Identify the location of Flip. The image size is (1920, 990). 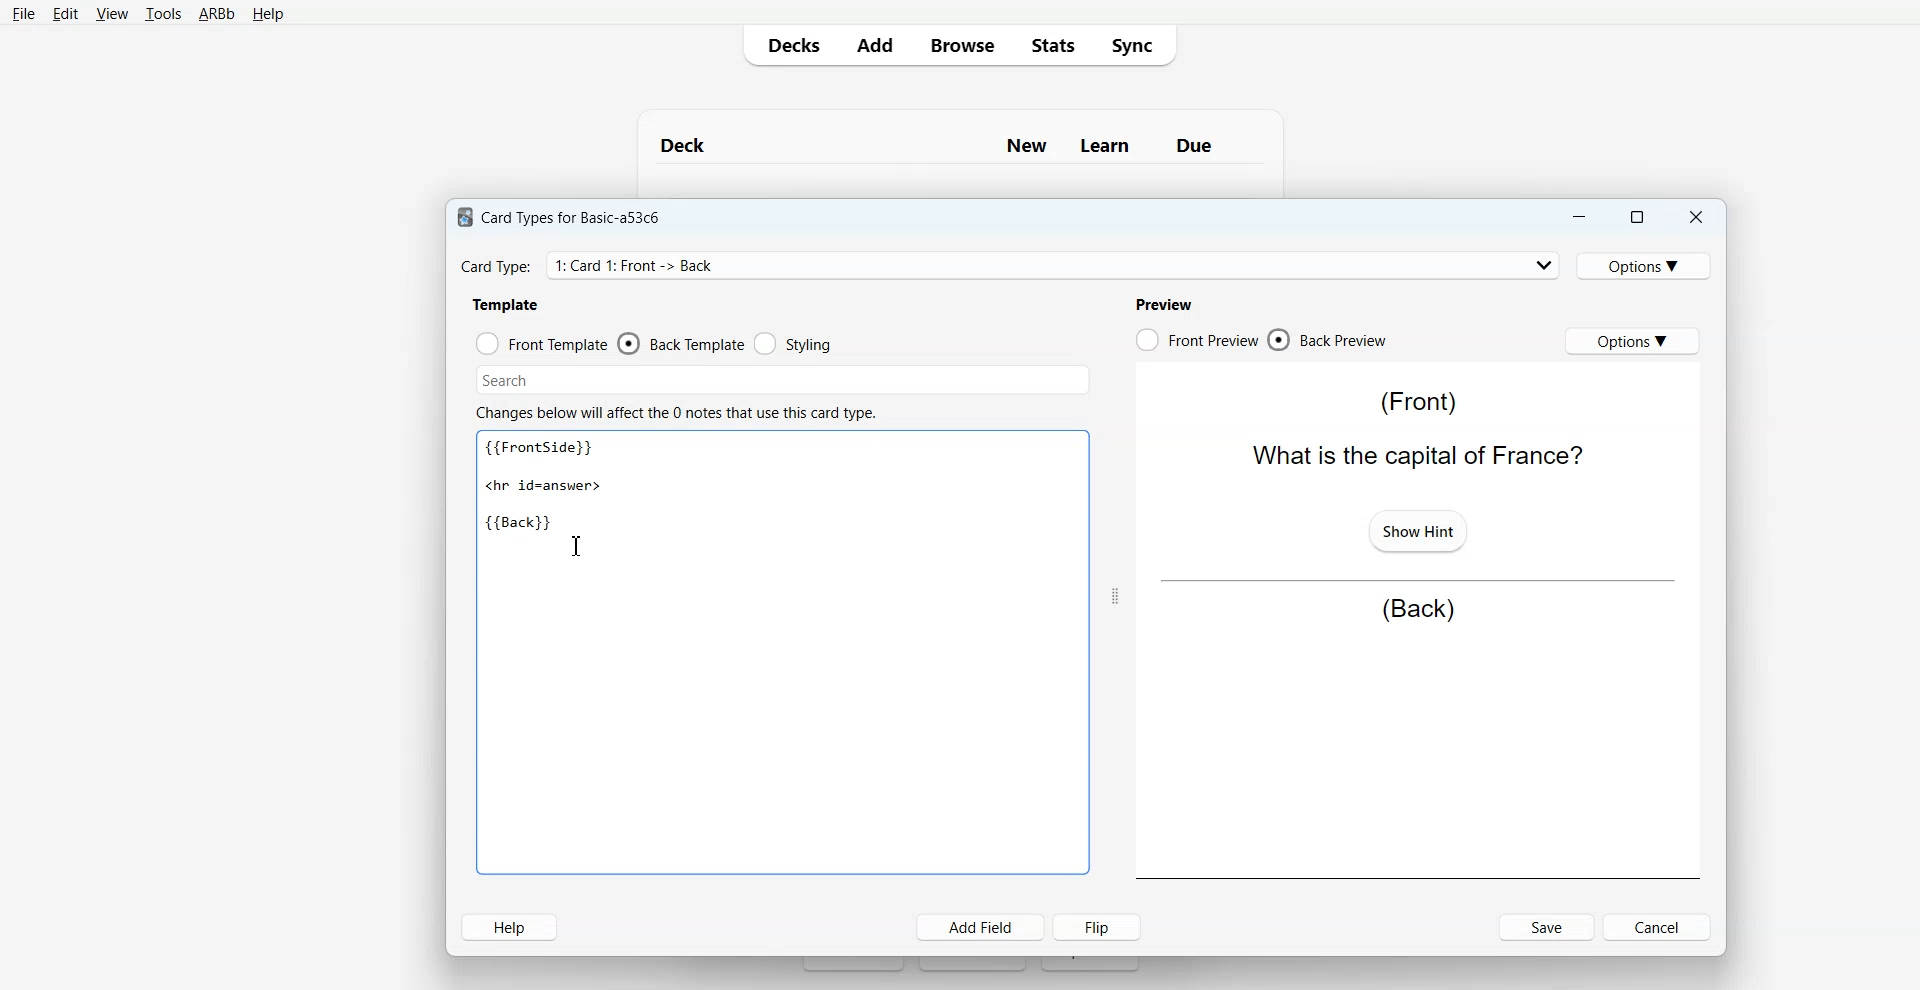
(1101, 926).